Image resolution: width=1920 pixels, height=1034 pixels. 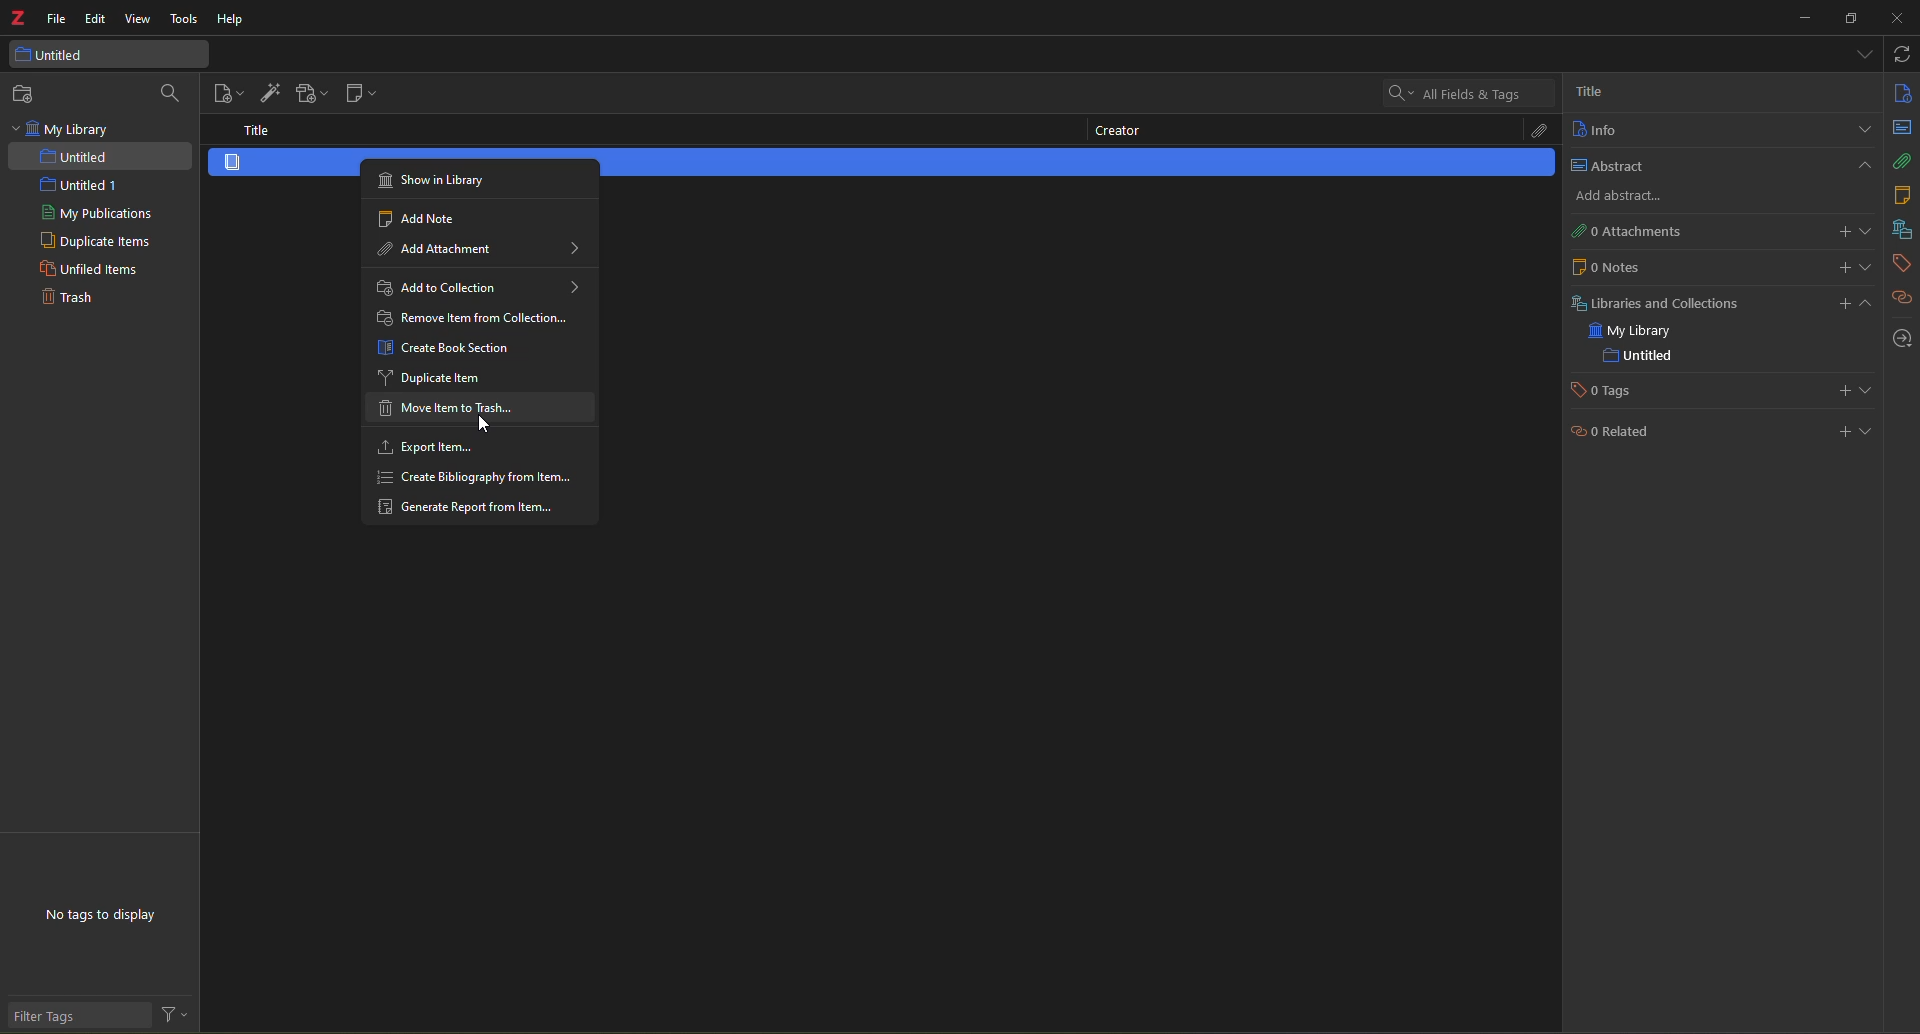 What do you see at coordinates (70, 185) in the screenshot?
I see `untitled 1` at bounding box center [70, 185].